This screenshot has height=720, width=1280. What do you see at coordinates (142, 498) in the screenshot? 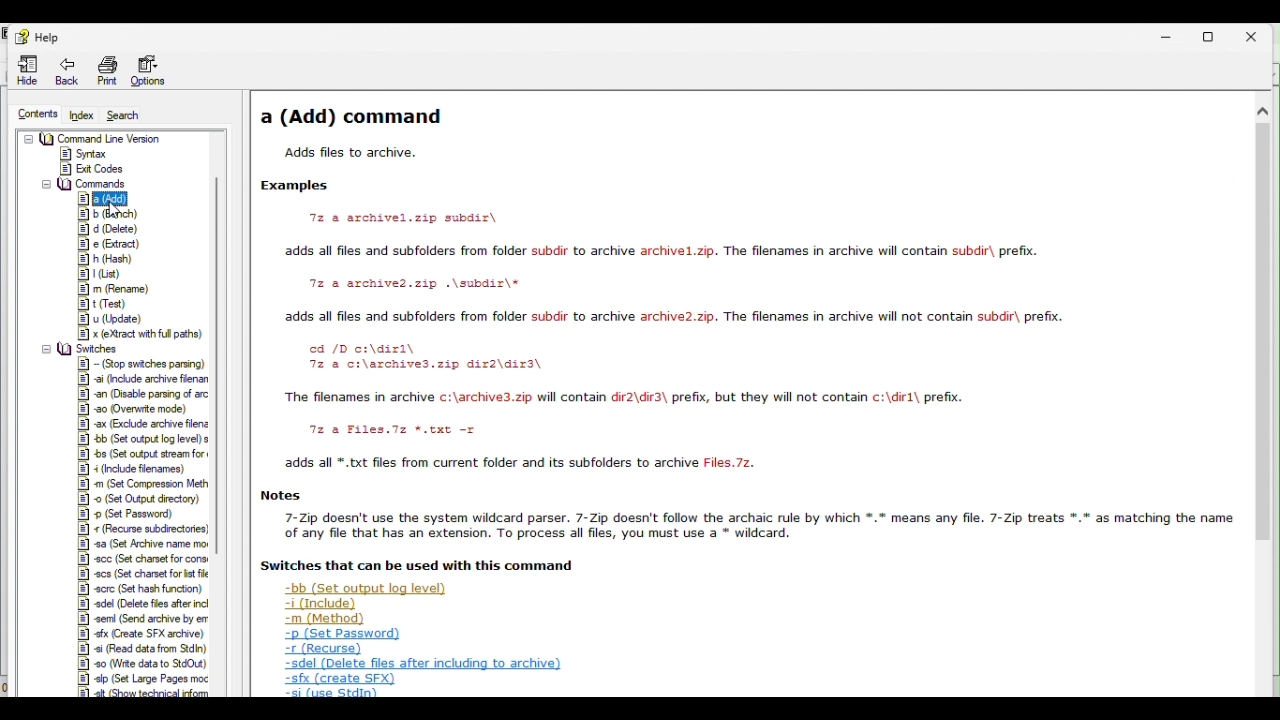
I see `-o` at bounding box center [142, 498].